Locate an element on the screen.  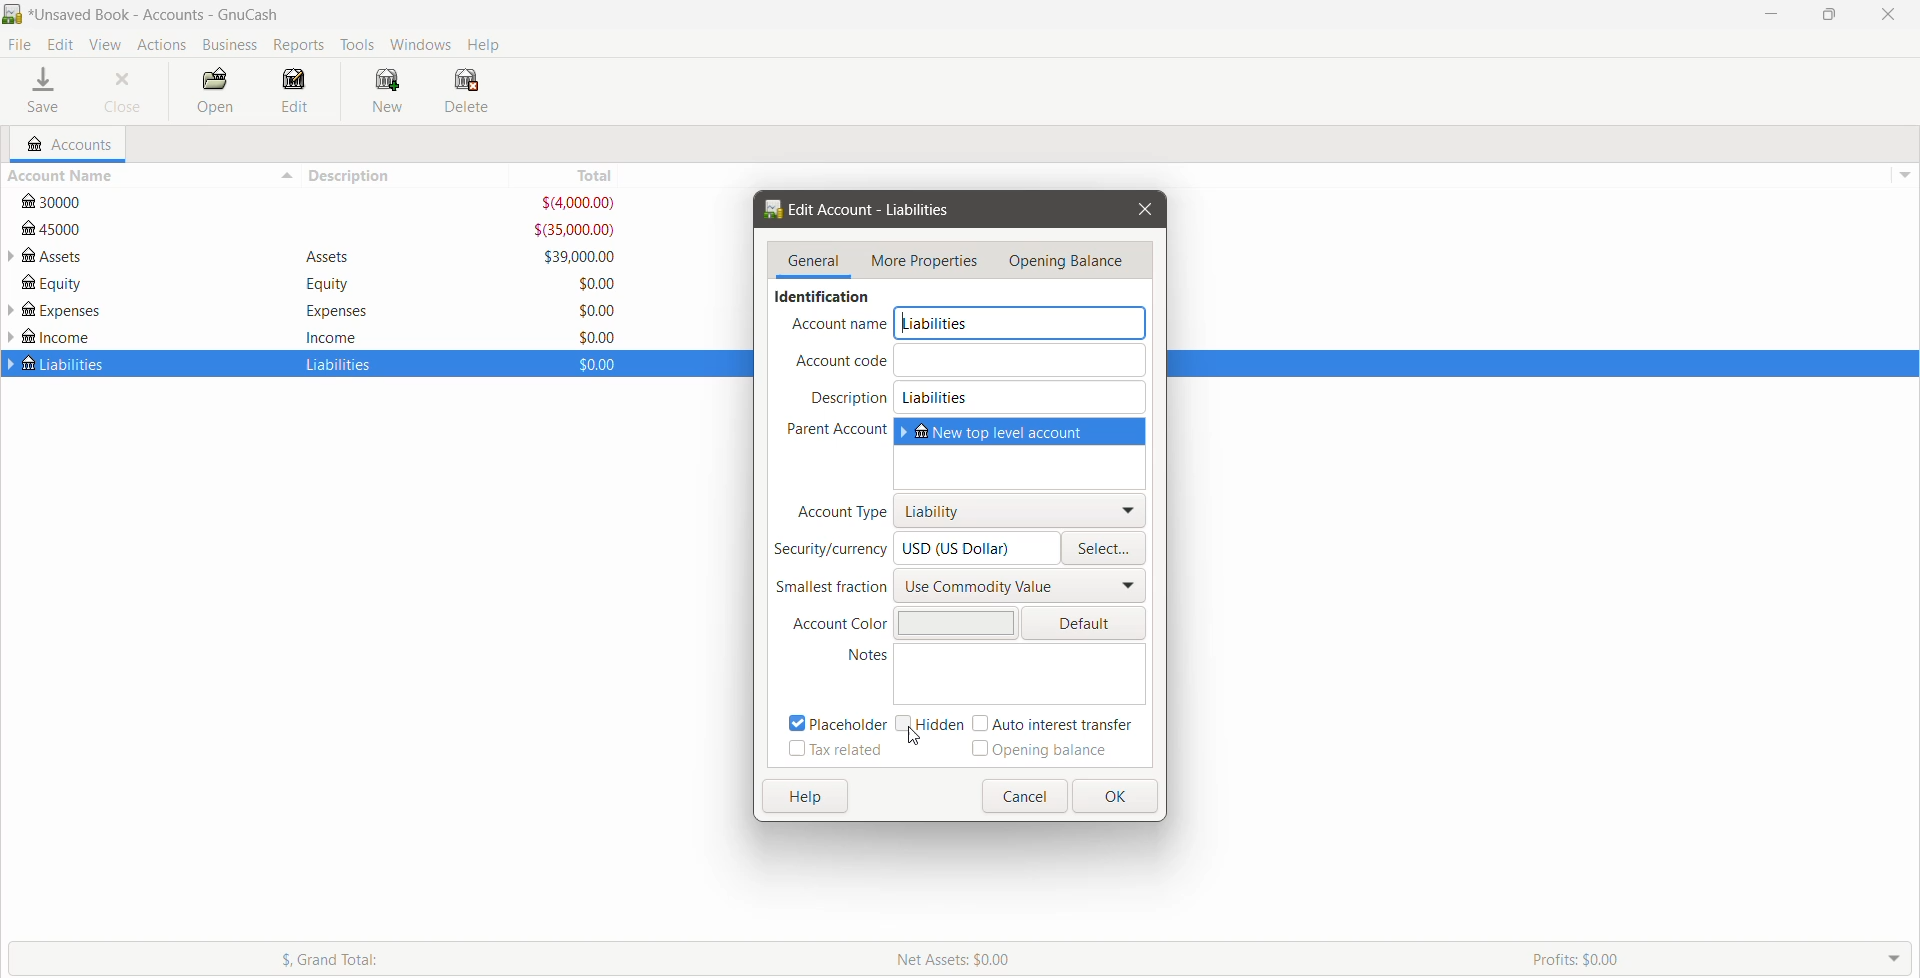
View is located at coordinates (106, 45).